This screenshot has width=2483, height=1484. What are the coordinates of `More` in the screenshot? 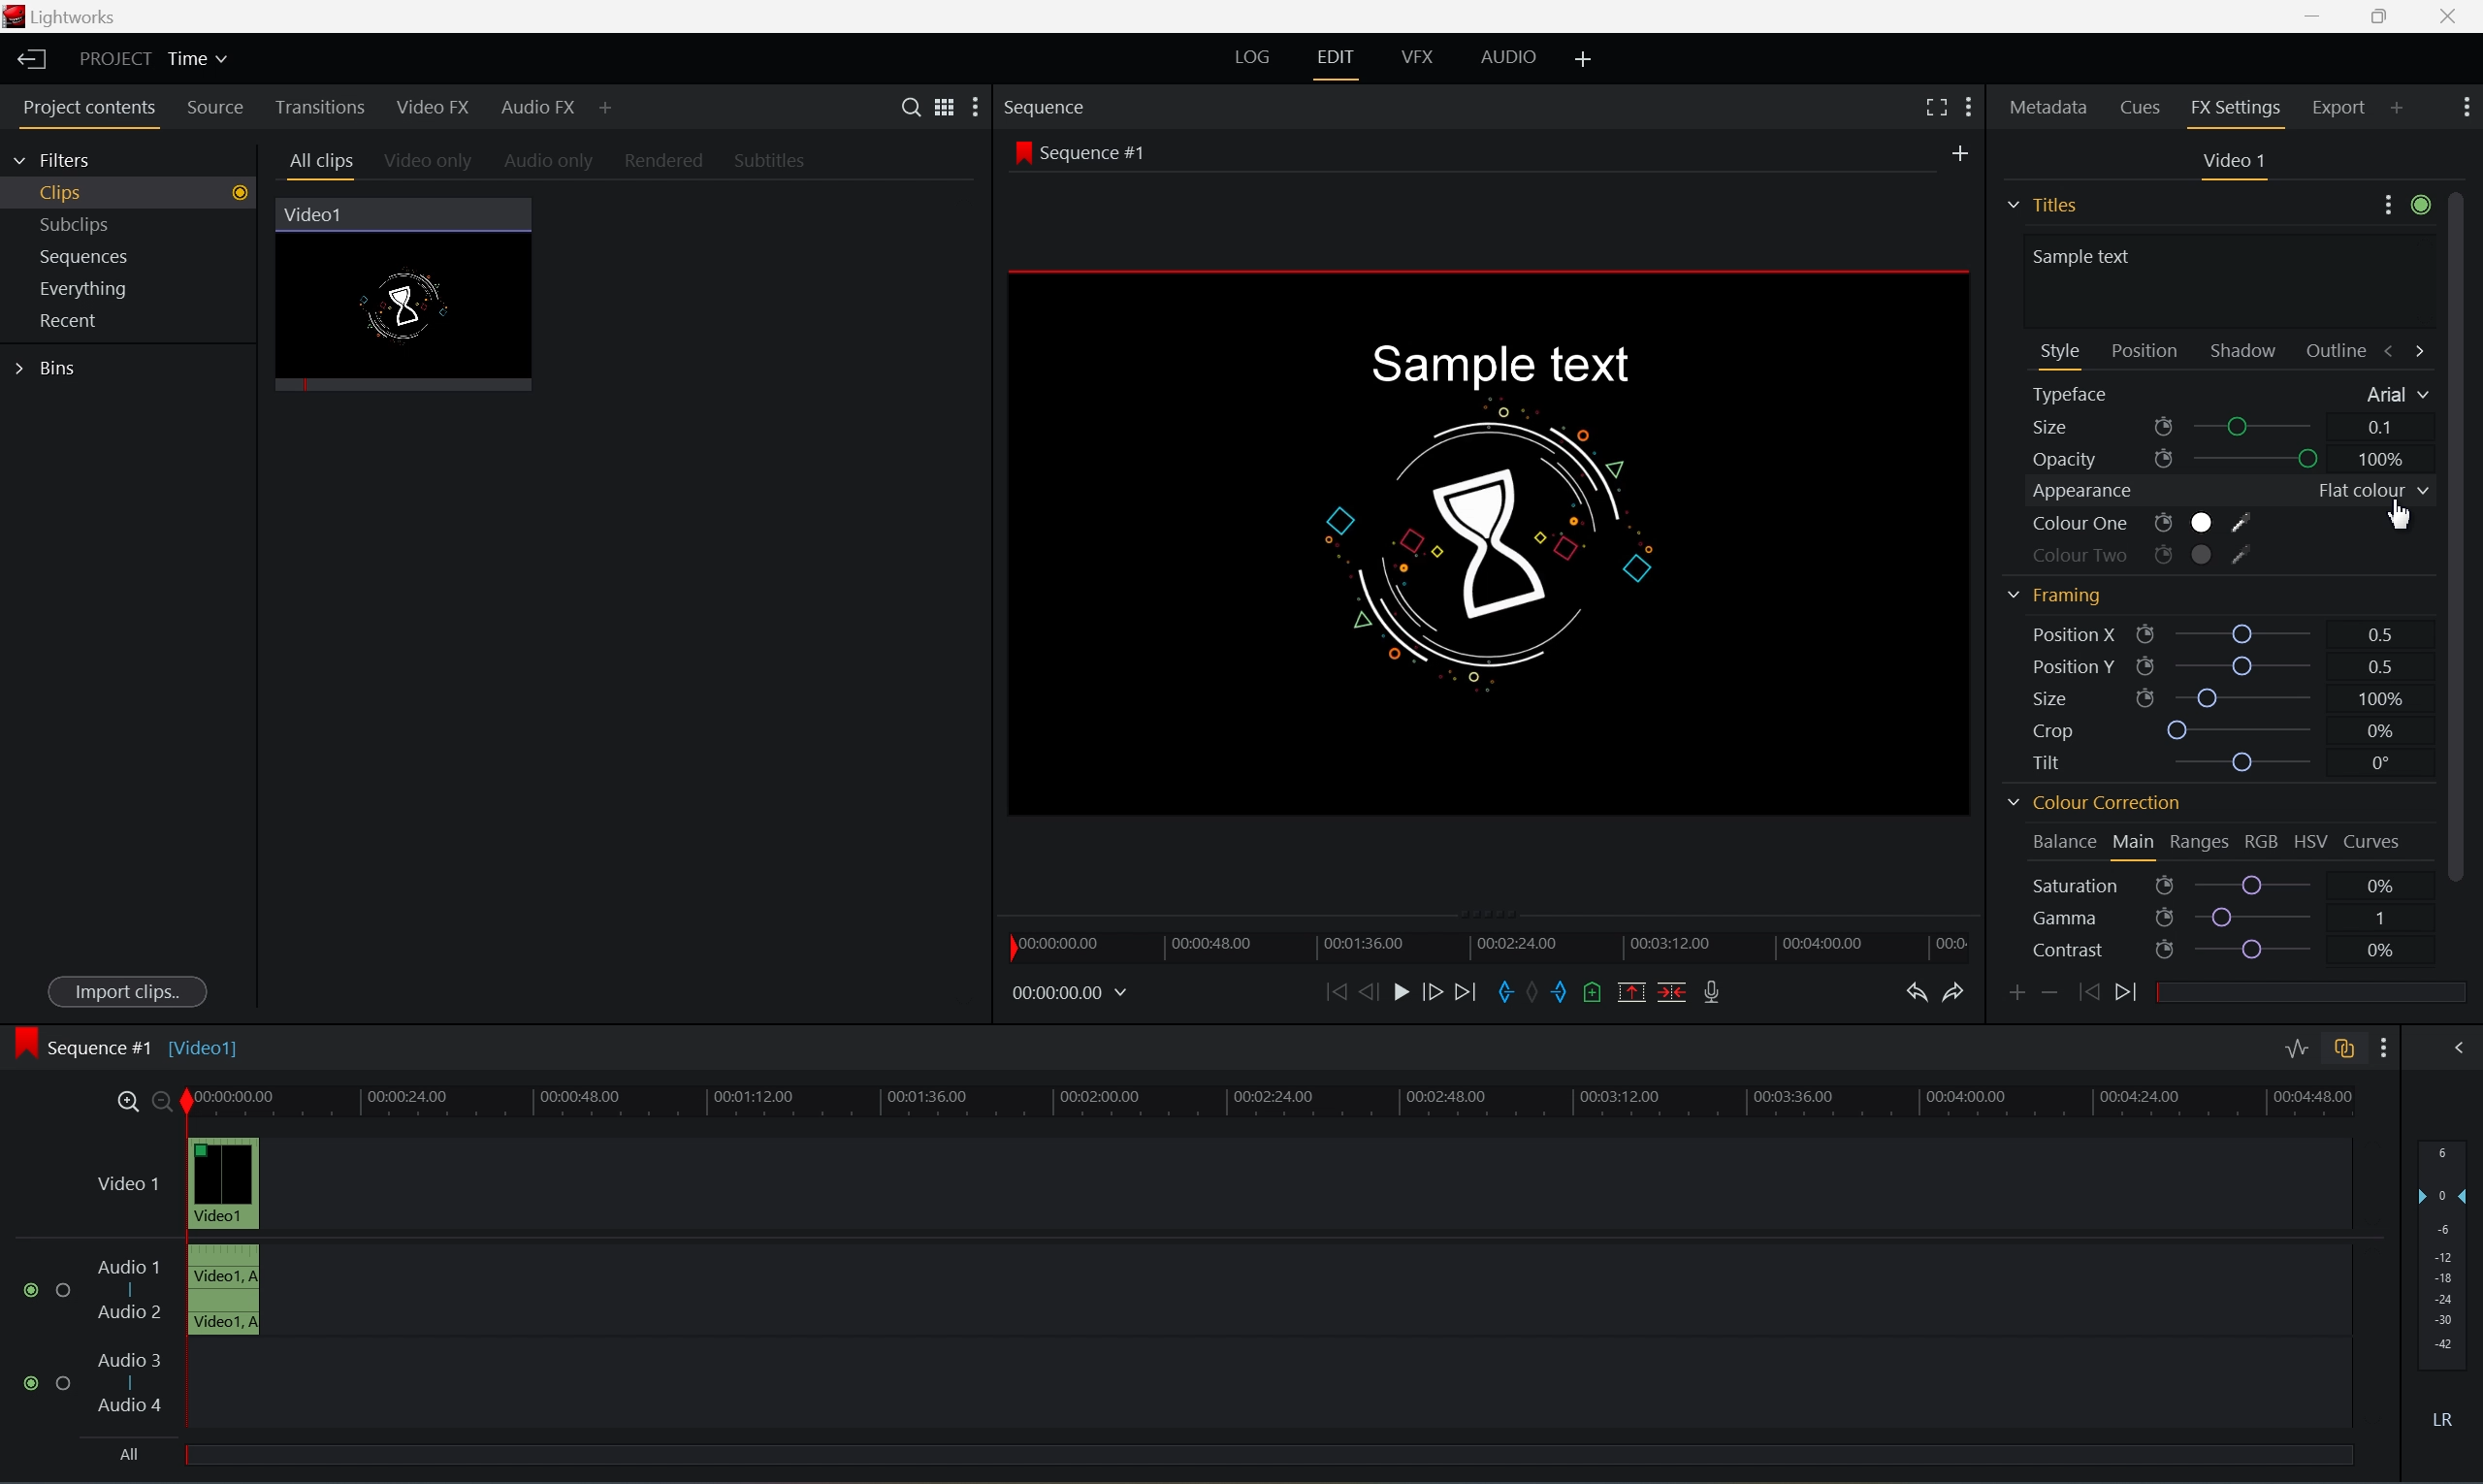 It's located at (1971, 106).